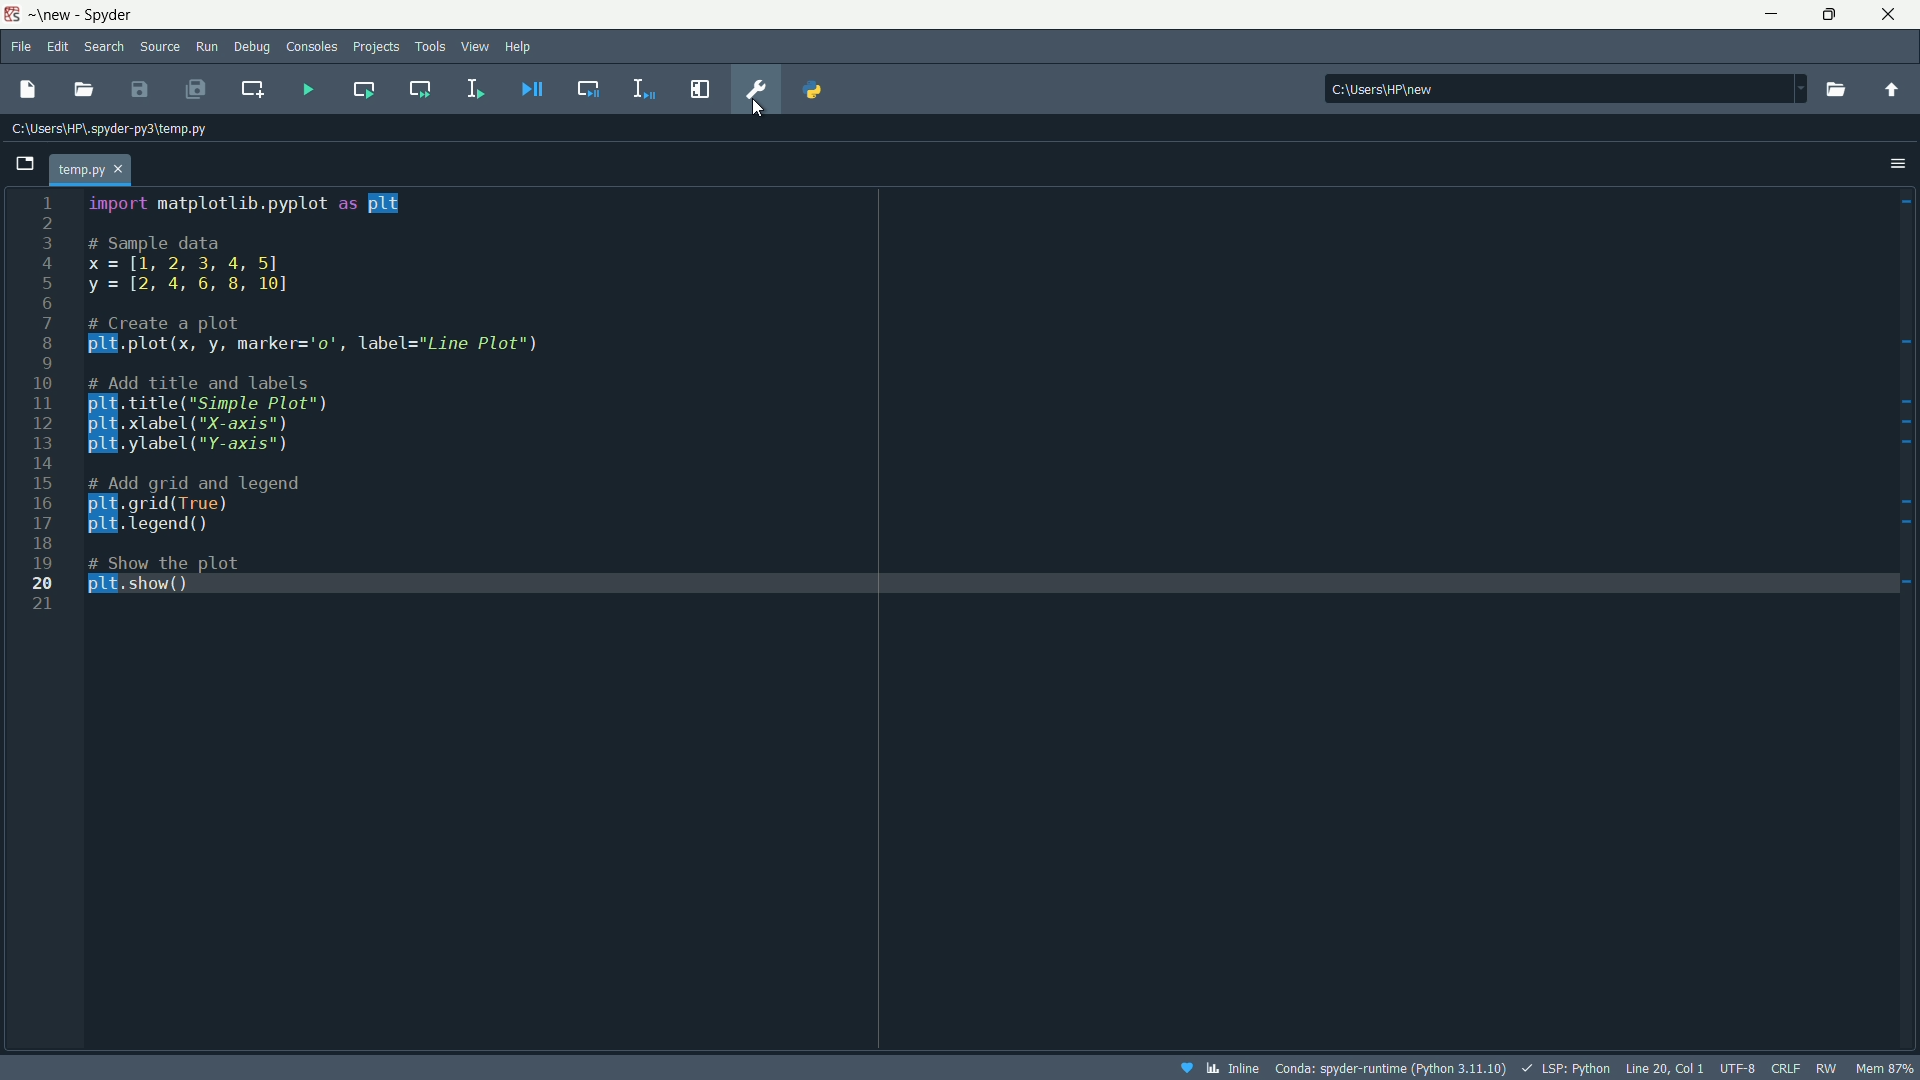  Describe the element at coordinates (476, 46) in the screenshot. I see `view` at that location.